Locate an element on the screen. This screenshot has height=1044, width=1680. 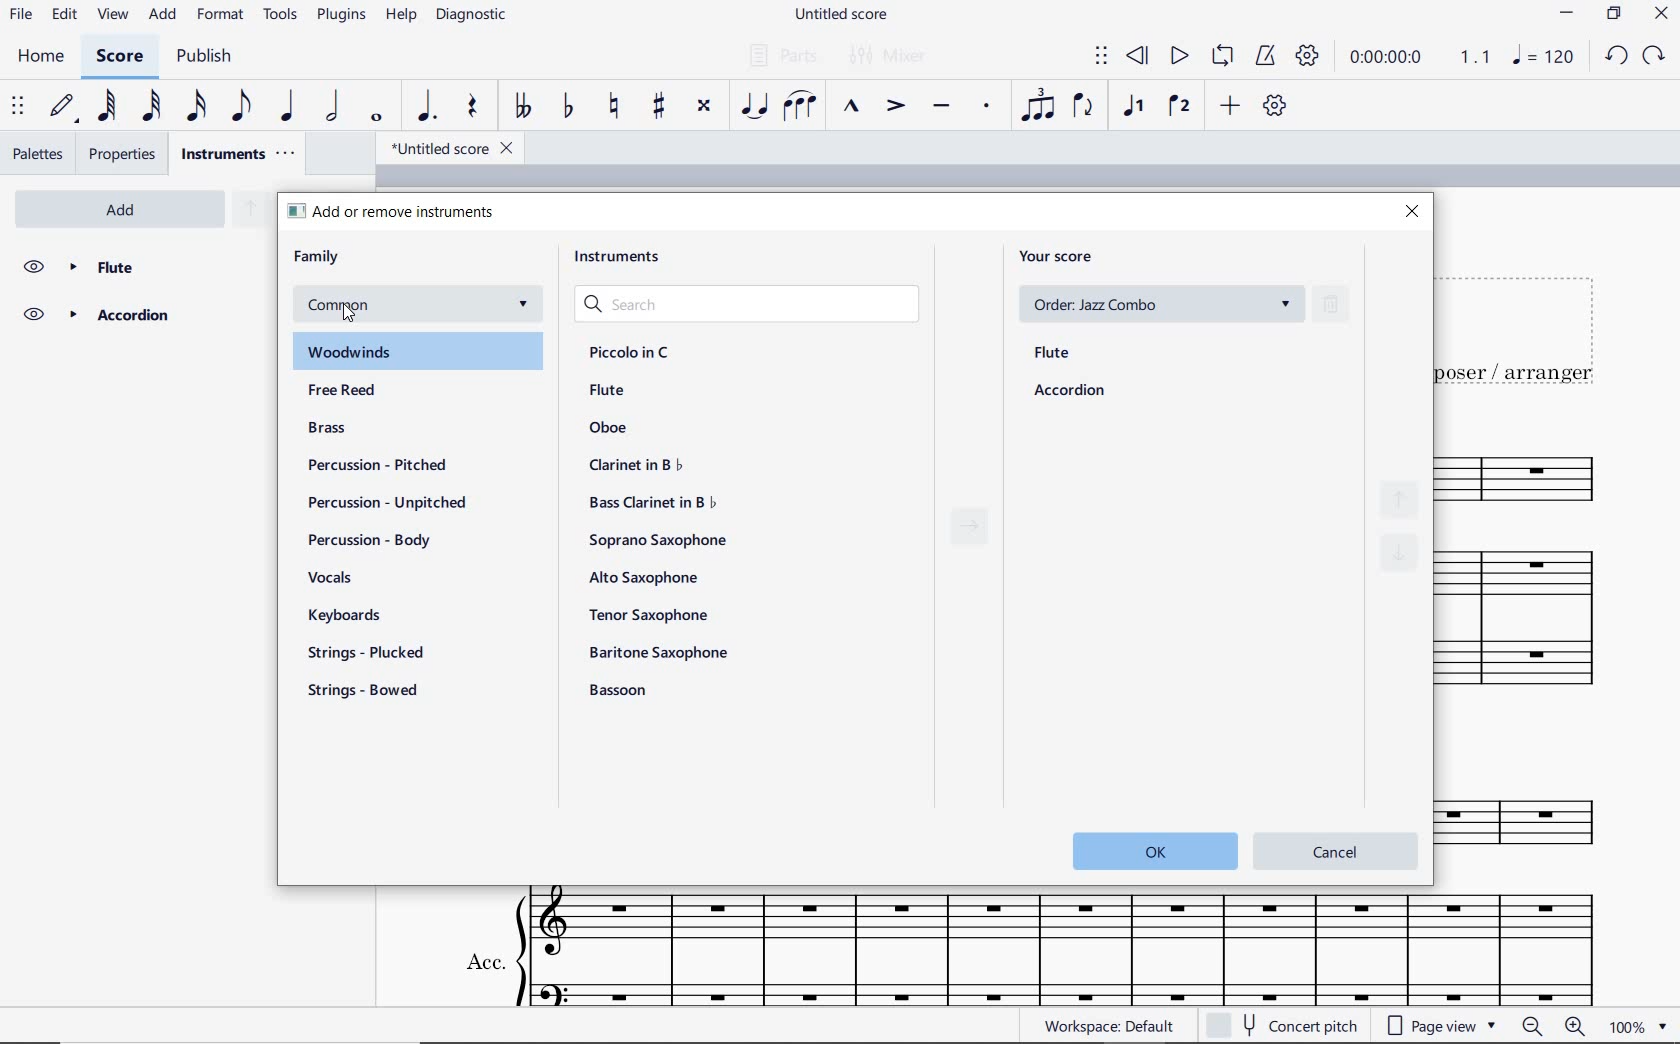
diagnostic is located at coordinates (471, 16).